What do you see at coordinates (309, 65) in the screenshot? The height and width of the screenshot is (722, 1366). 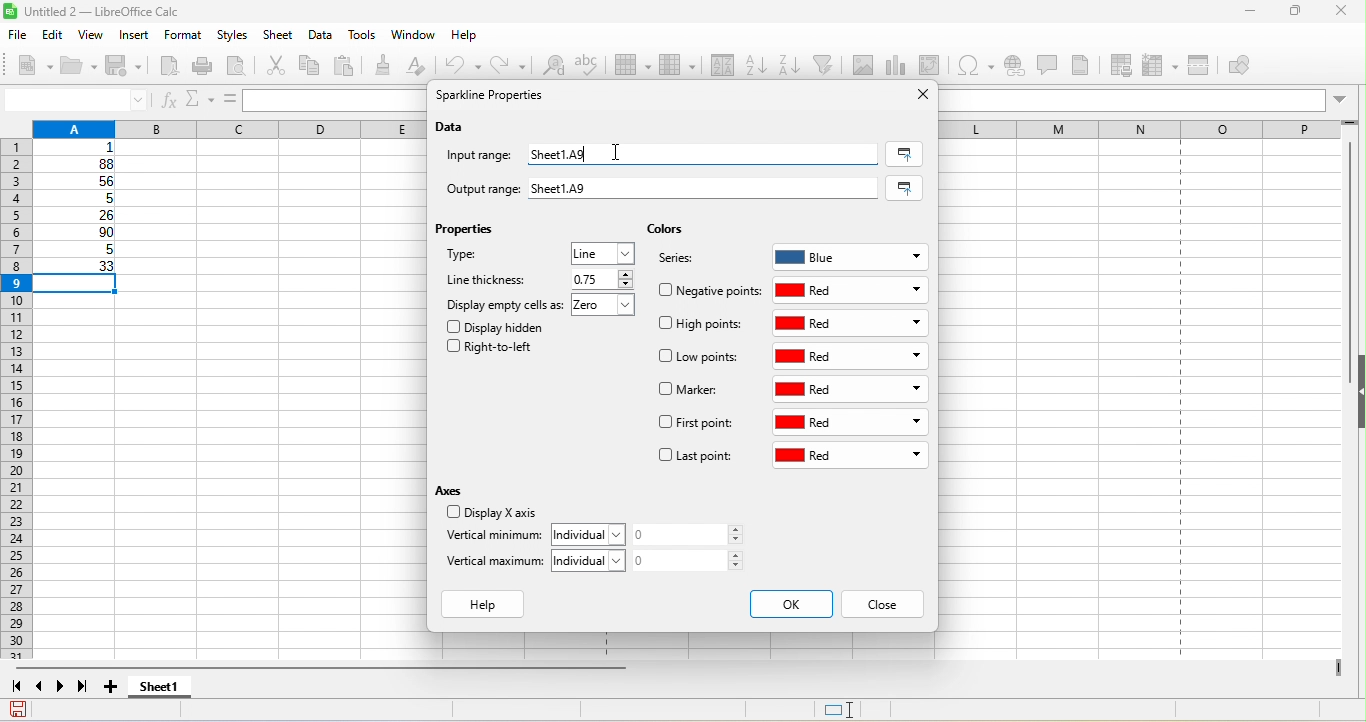 I see `copy` at bounding box center [309, 65].